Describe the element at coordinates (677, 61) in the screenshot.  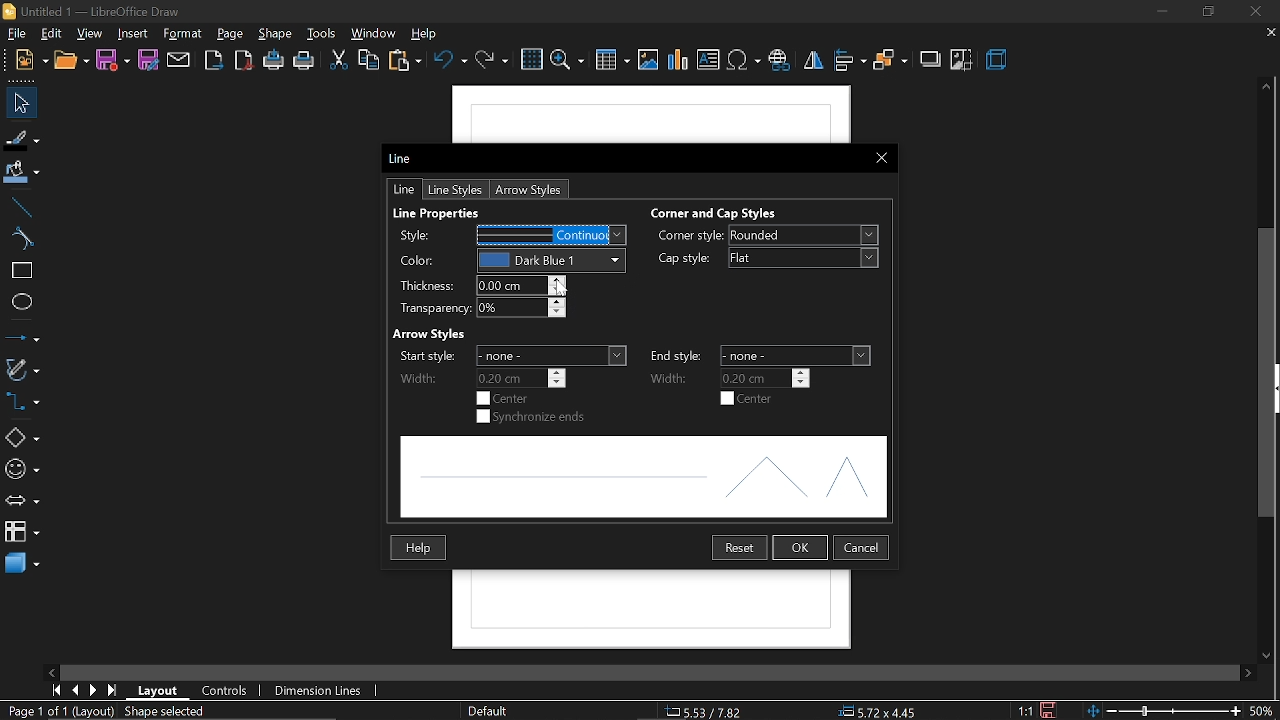
I see `insert chart` at that location.